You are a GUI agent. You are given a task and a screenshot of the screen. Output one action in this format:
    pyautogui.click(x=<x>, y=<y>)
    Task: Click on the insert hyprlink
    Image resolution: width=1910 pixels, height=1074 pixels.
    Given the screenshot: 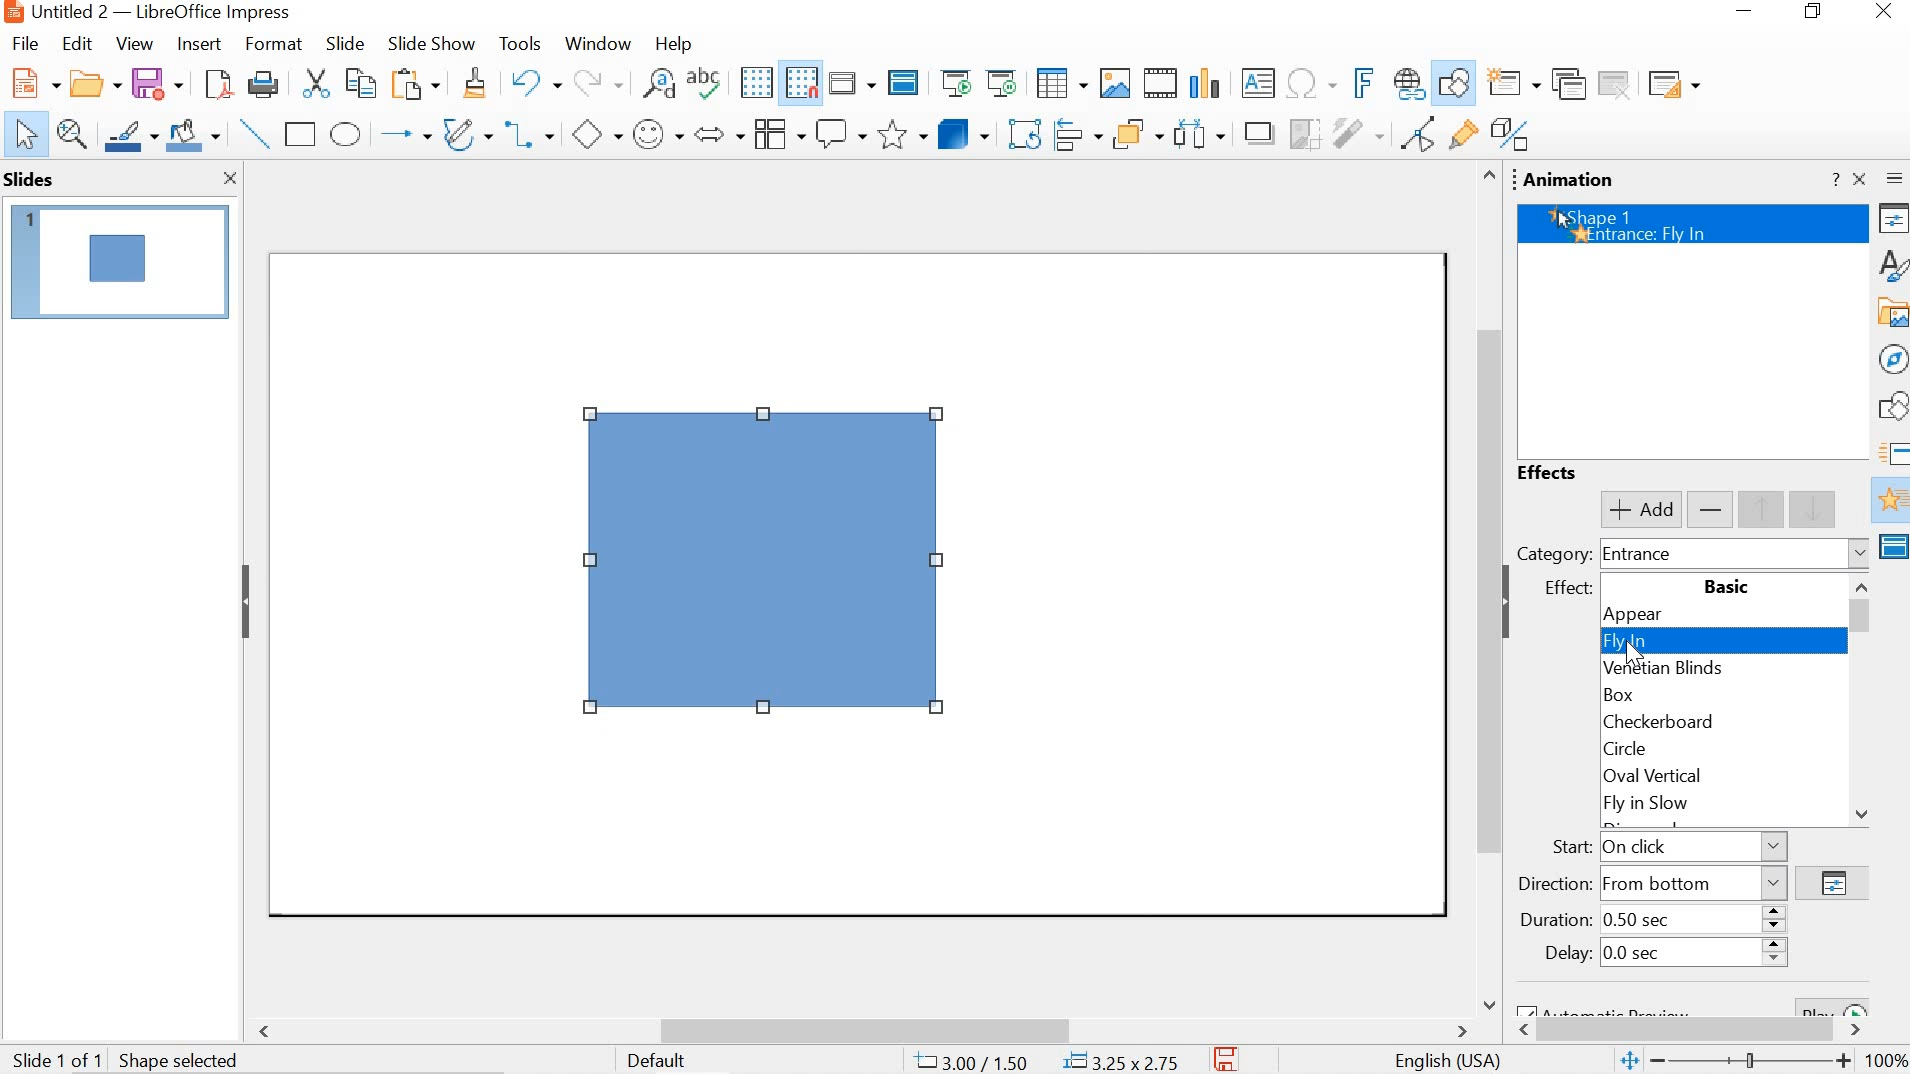 What is the action you would take?
    pyautogui.click(x=1410, y=80)
    